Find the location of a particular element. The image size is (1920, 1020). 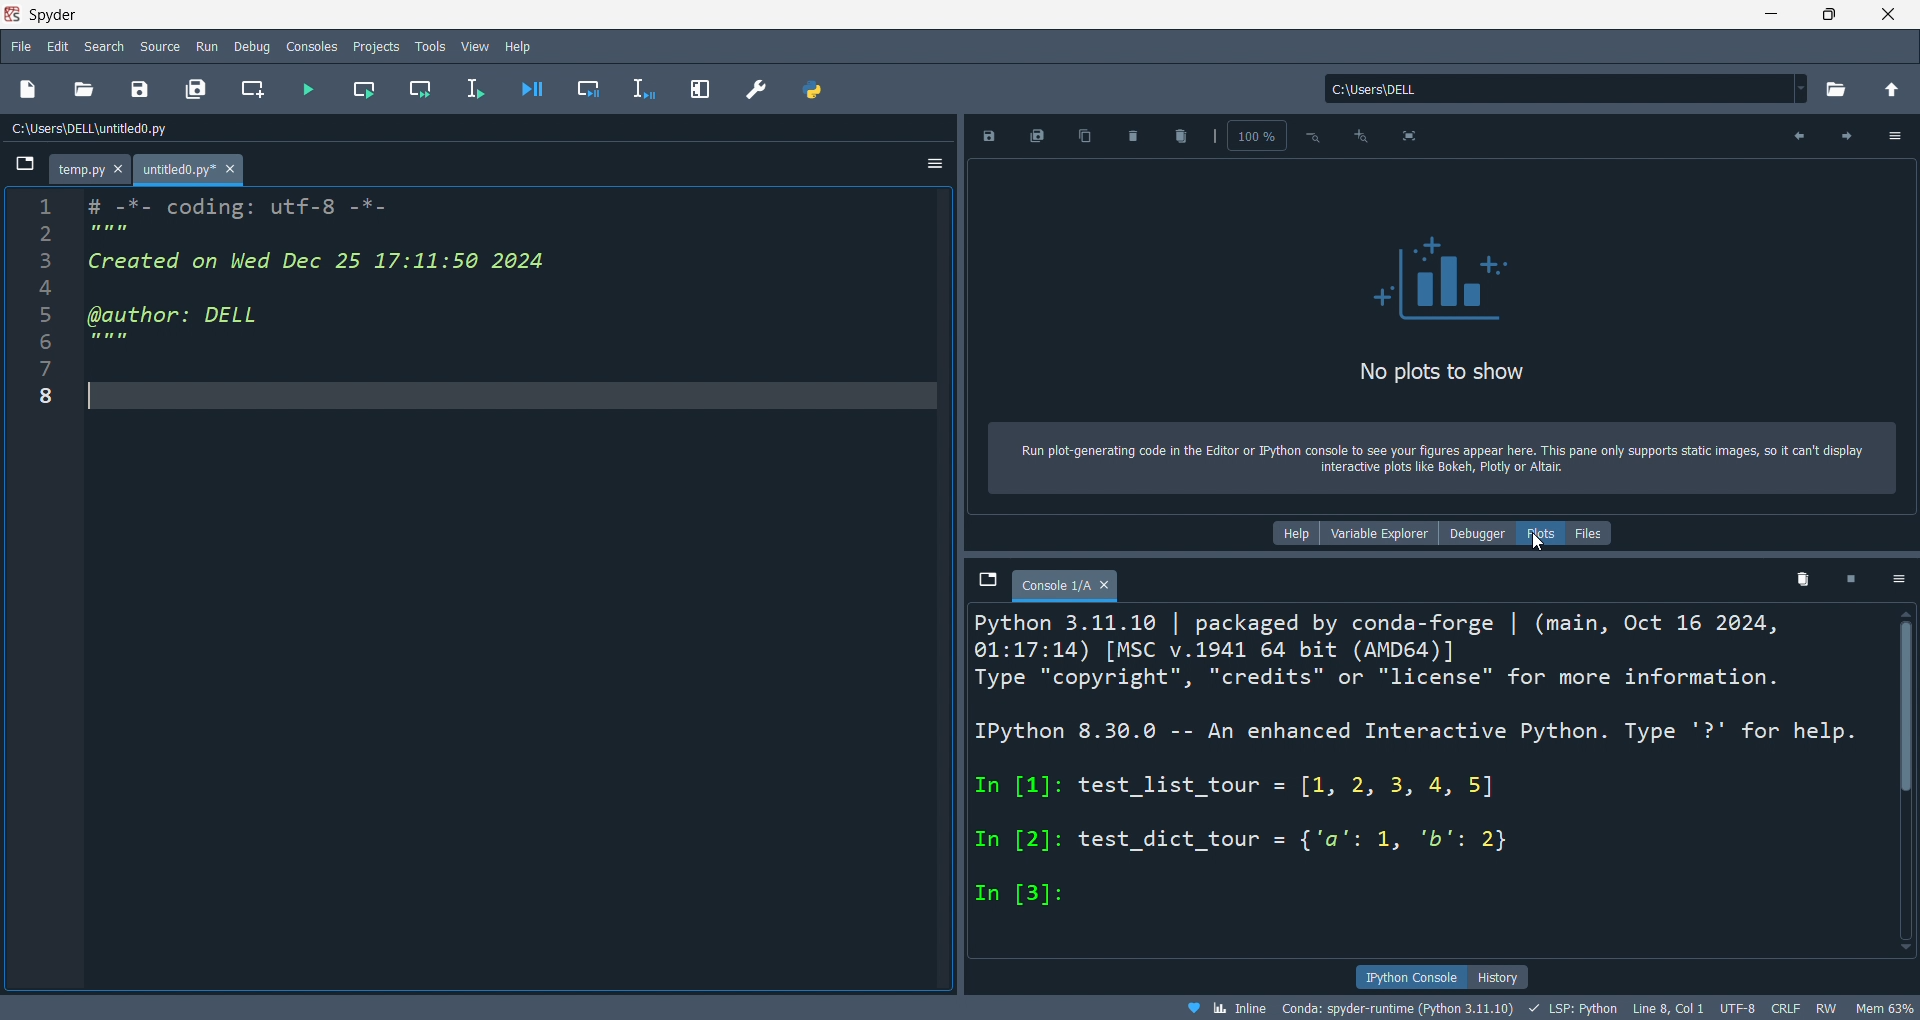

crlf is located at coordinates (1784, 1007).